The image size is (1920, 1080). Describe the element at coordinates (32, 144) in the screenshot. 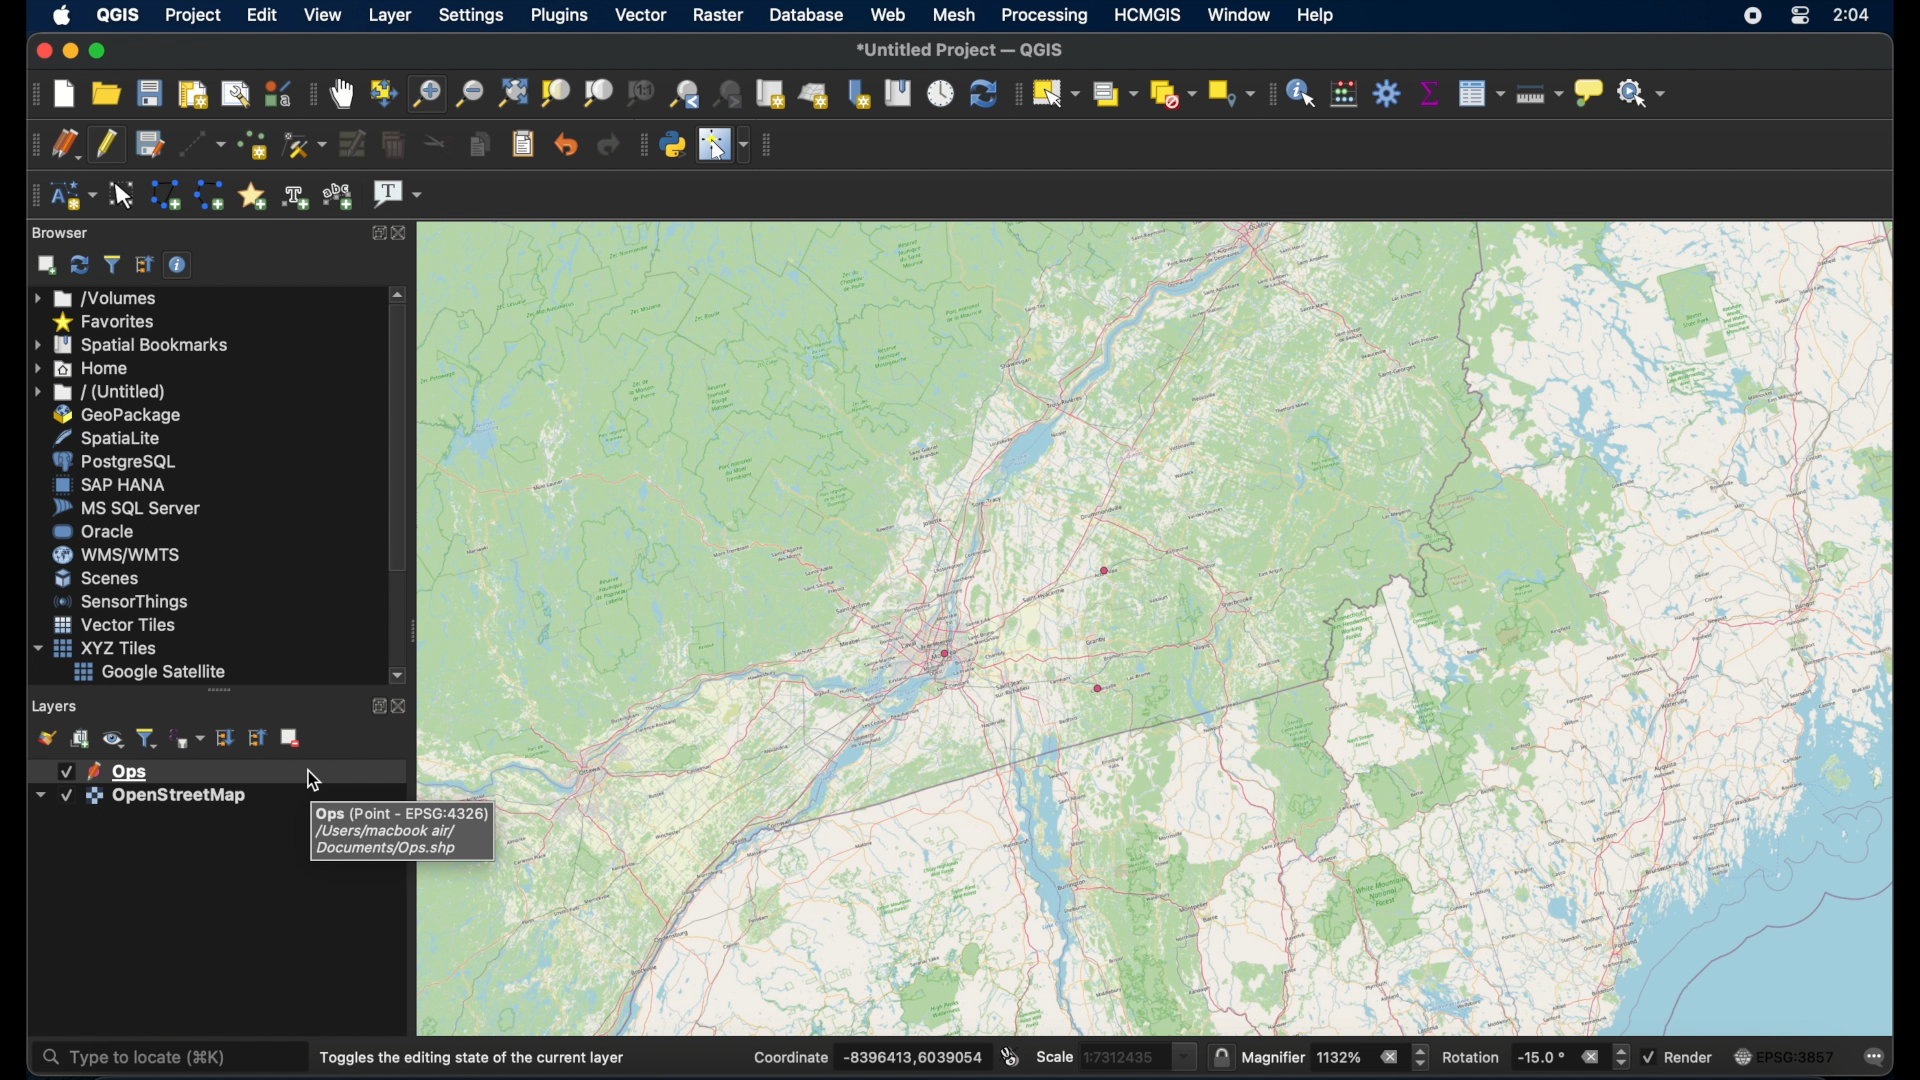

I see `digitizing toolbar` at that location.